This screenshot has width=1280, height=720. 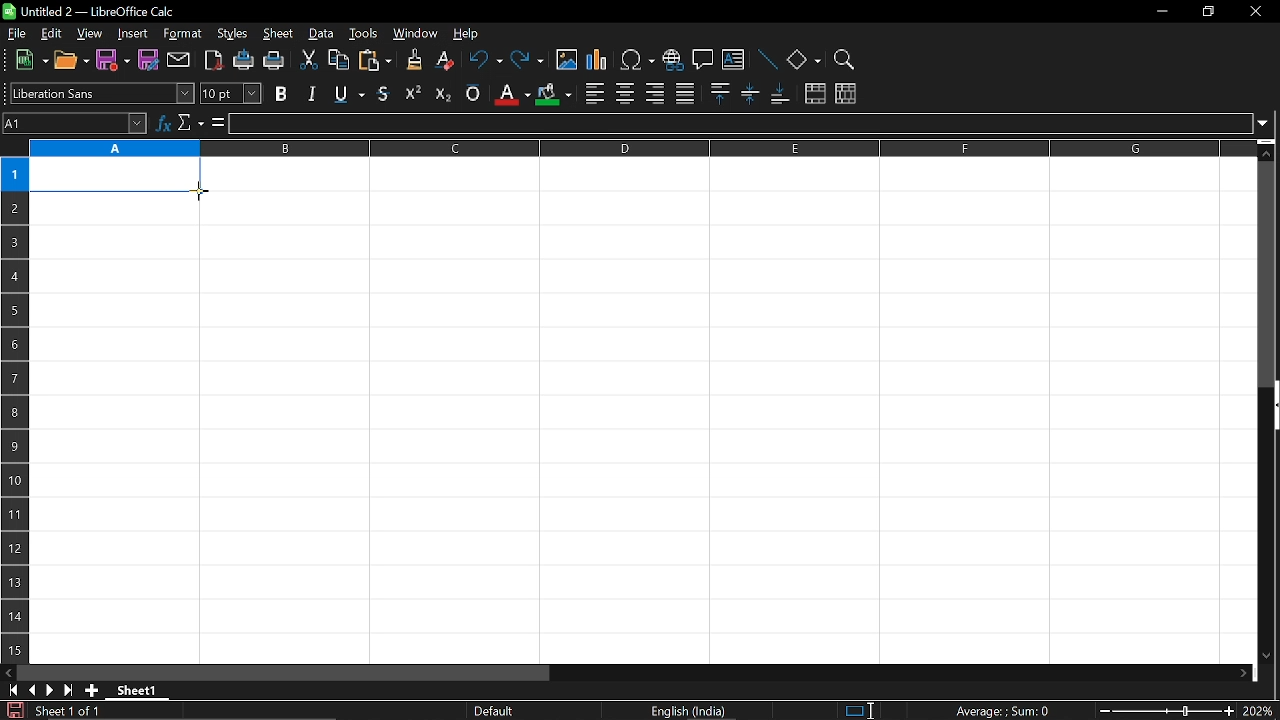 What do you see at coordinates (88, 34) in the screenshot?
I see `view` at bounding box center [88, 34].